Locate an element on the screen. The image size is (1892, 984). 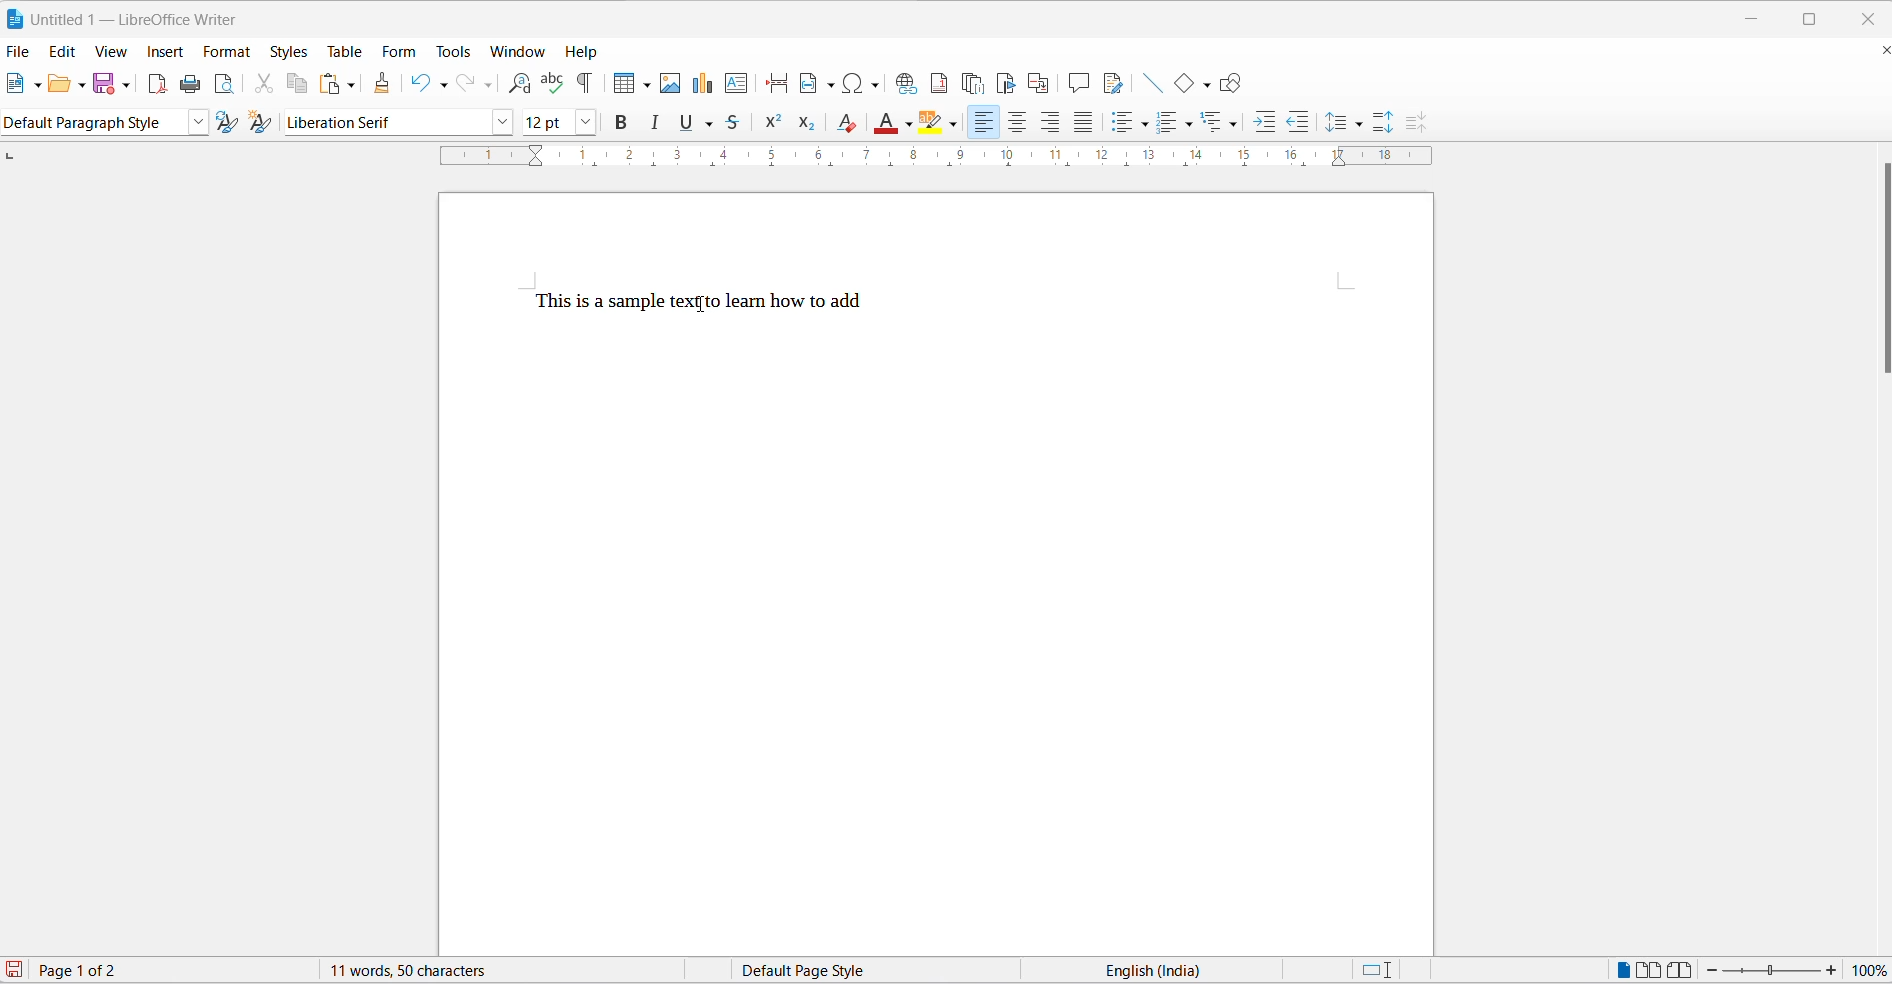
format is located at coordinates (229, 54).